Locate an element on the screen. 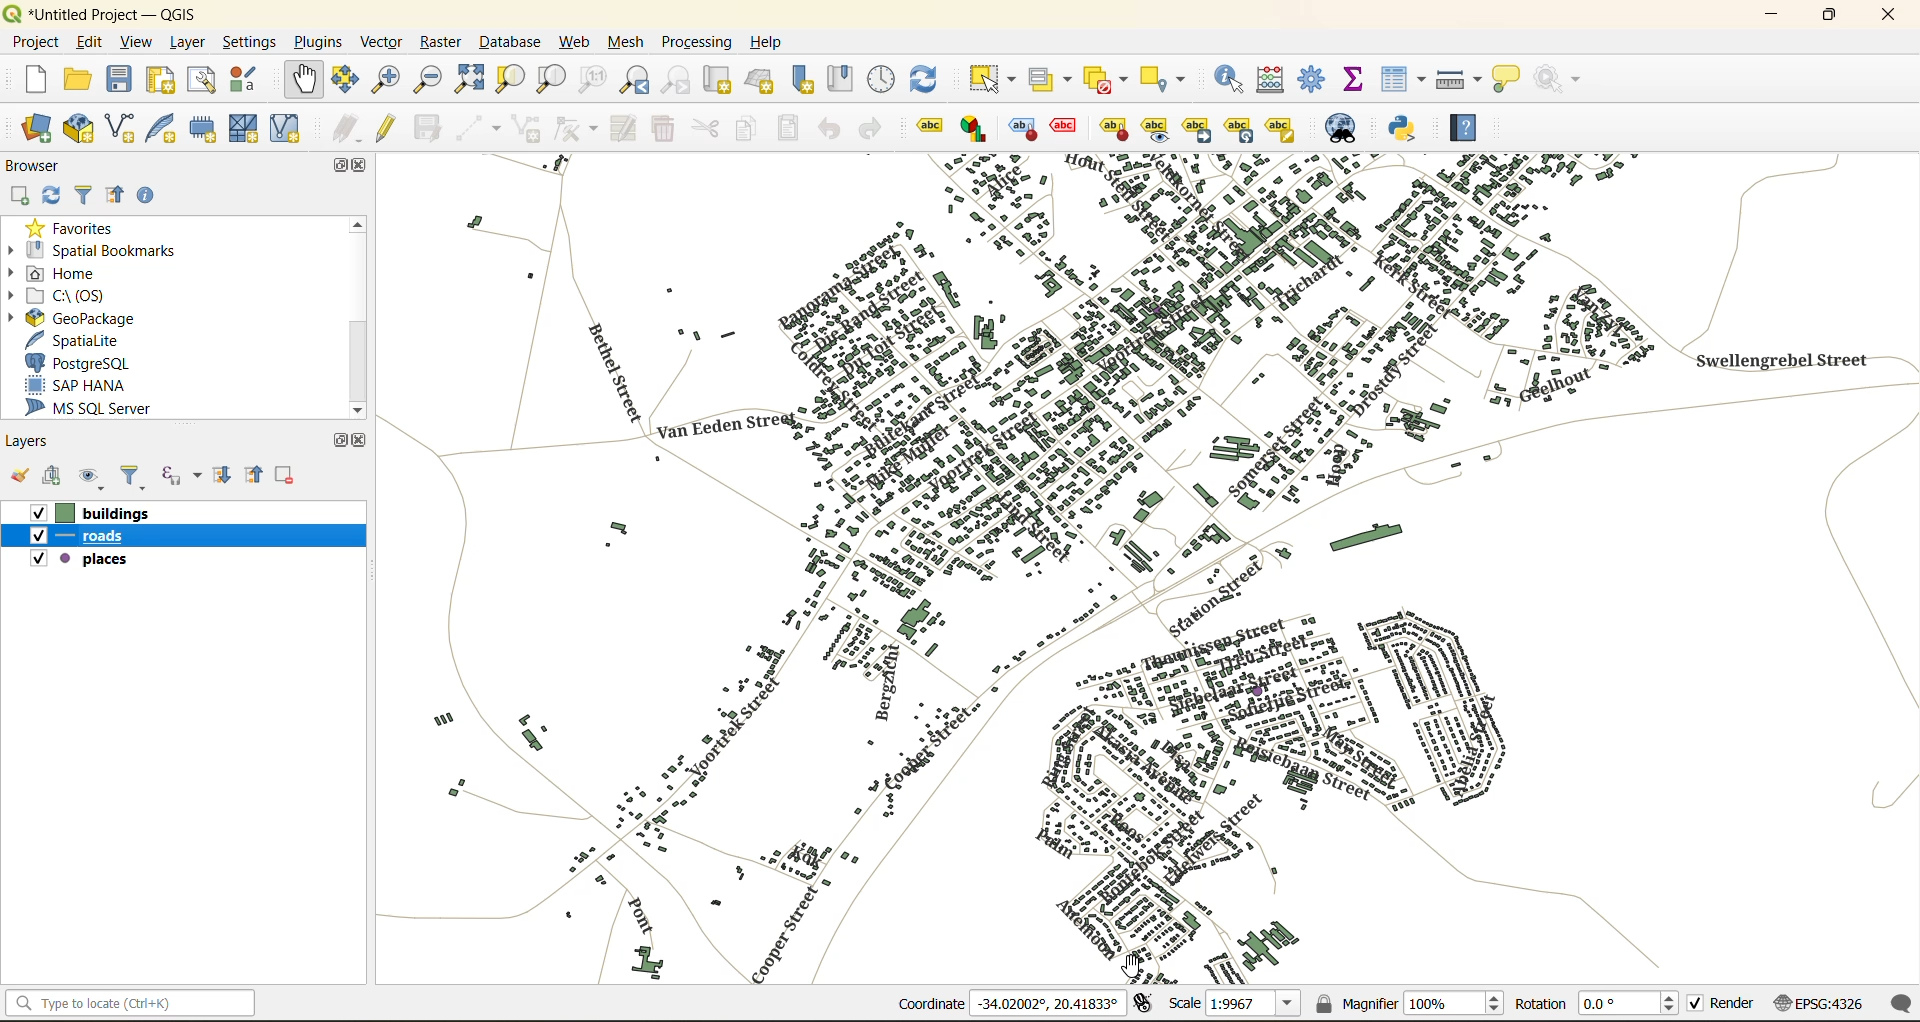 This screenshot has width=1920, height=1022. postgresql is located at coordinates (88, 360).